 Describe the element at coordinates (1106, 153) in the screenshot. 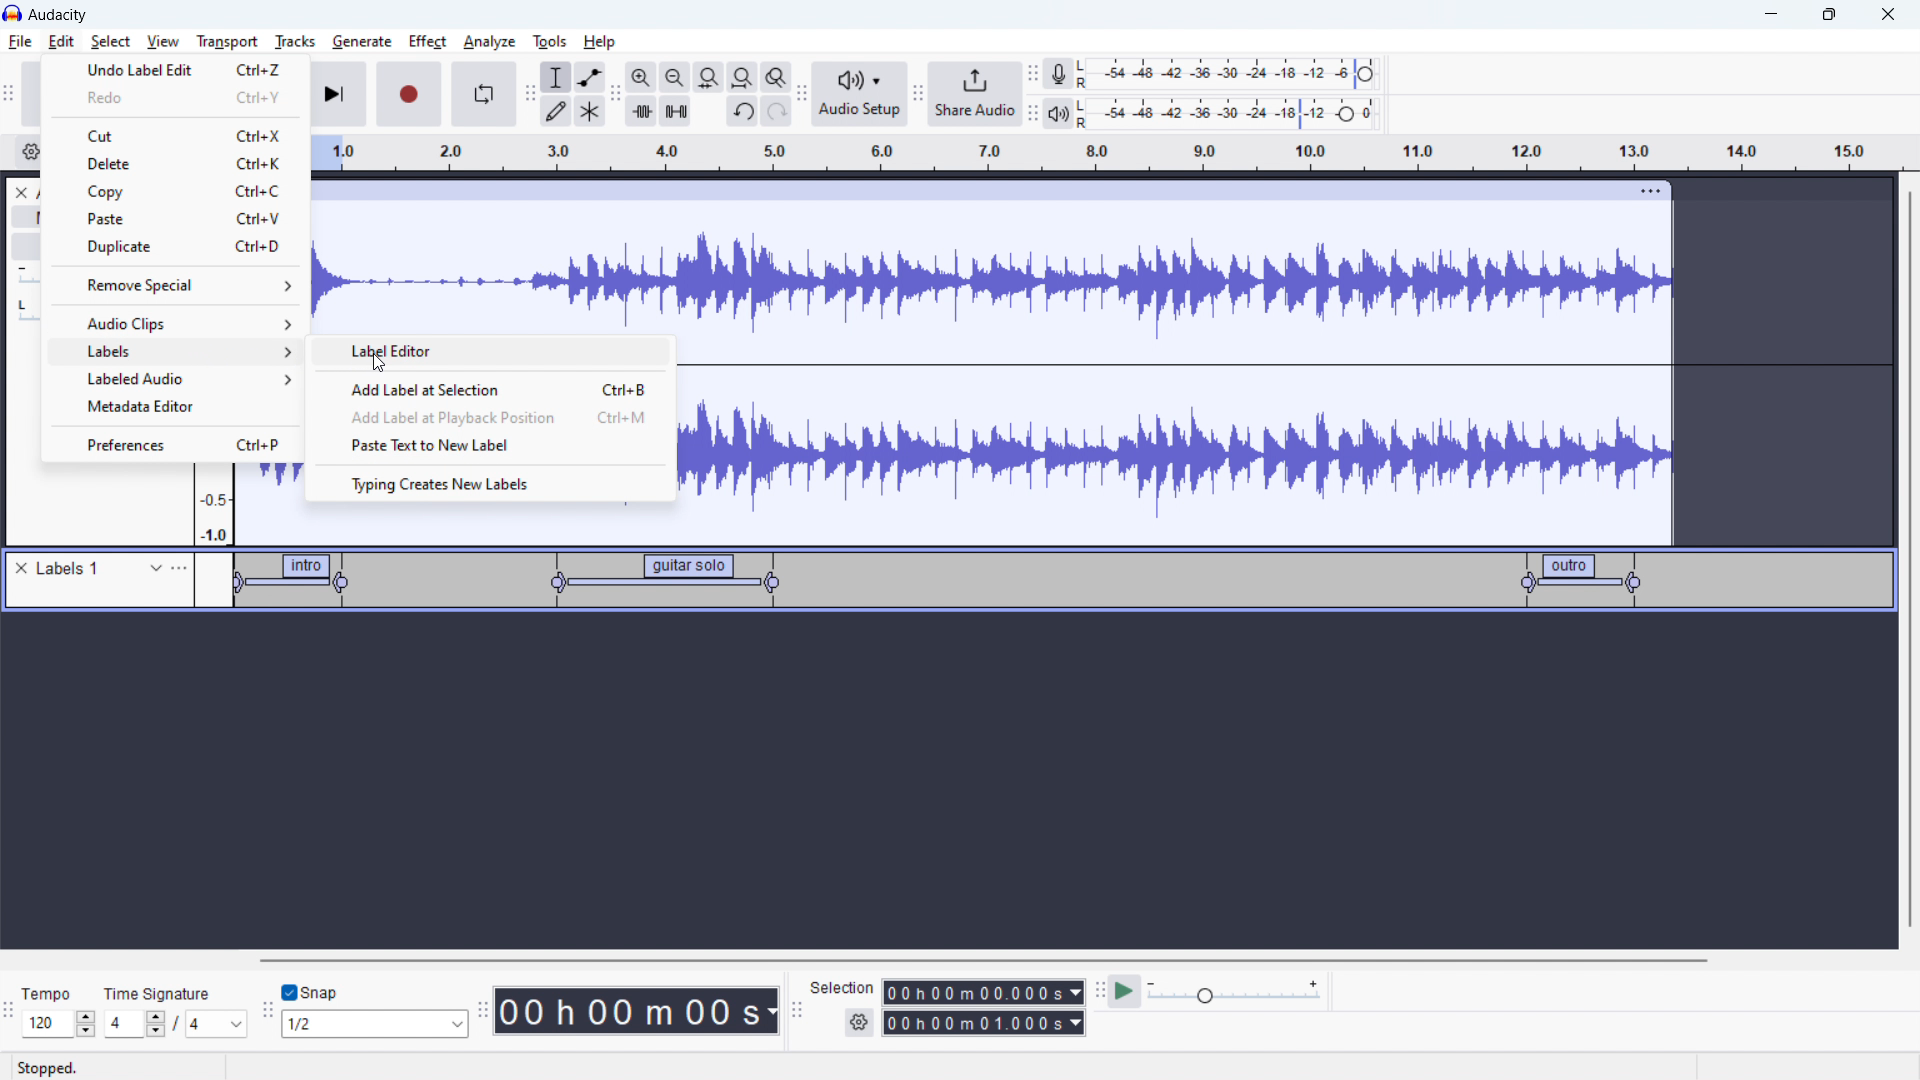

I see `timeline` at that location.